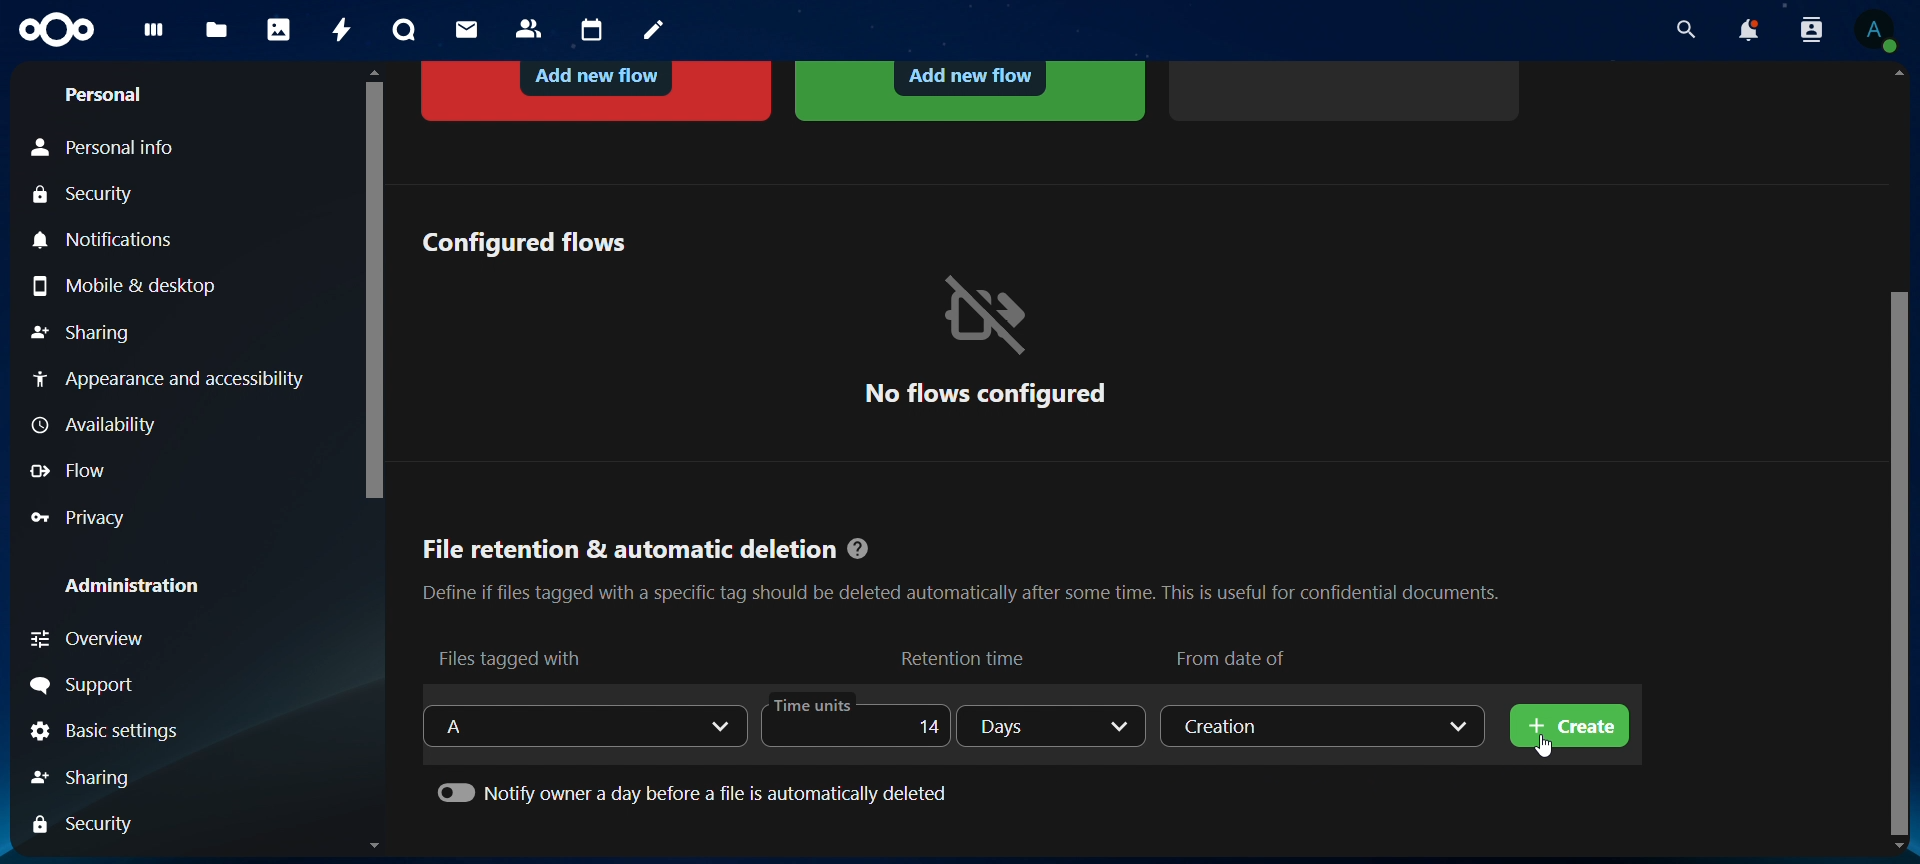  What do you see at coordinates (697, 790) in the screenshot?
I see `notify owner a day before a file is automatically deleted` at bounding box center [697, 790].